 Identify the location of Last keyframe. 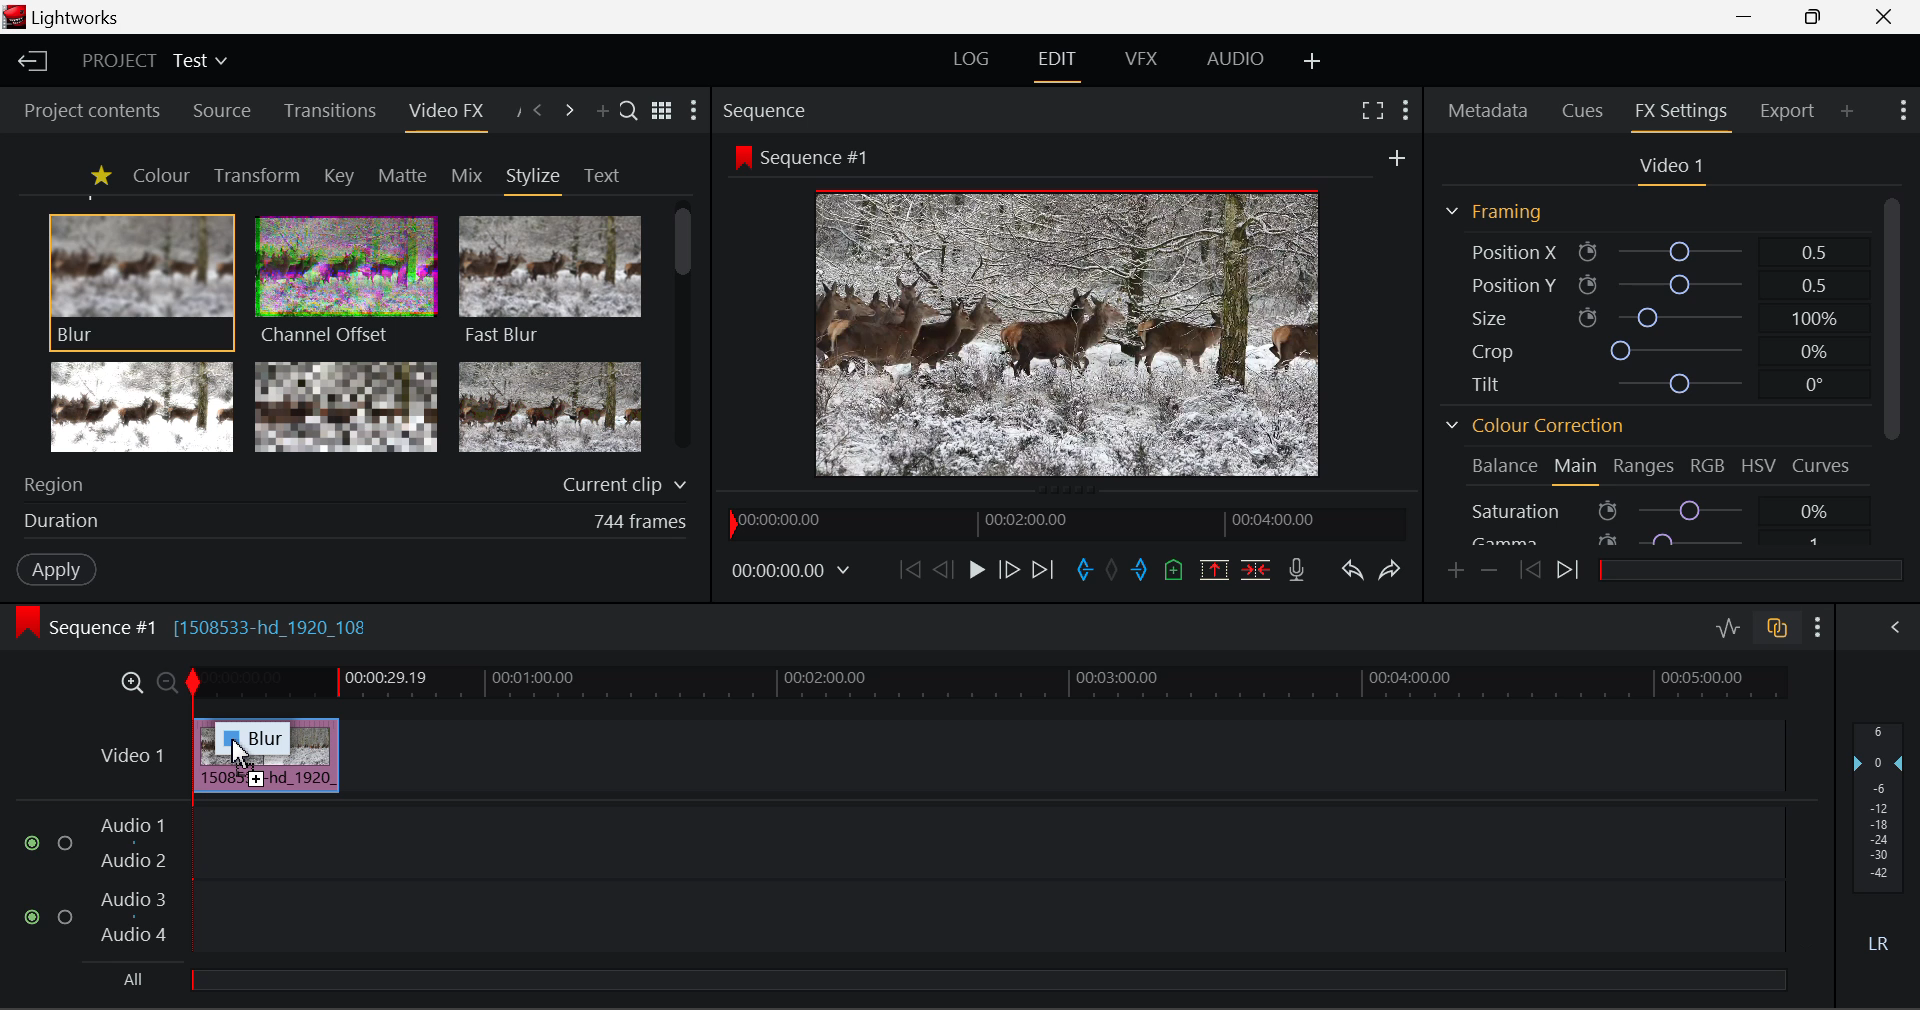
(1531, 573).